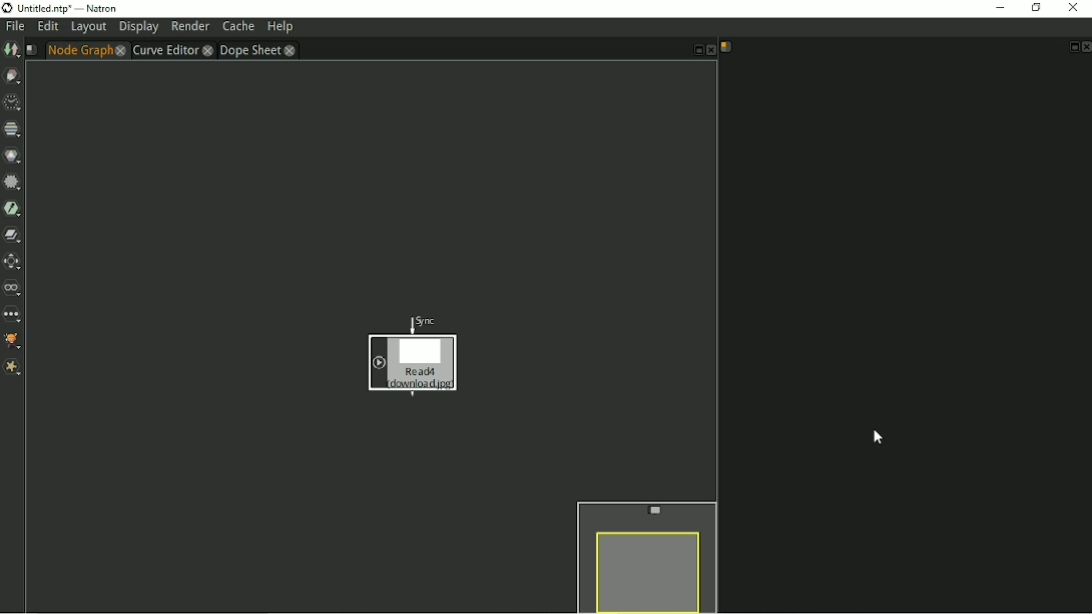  What do you see at coordinates (13, 288) in the screenshot?
I see `Views` at bounding box center [13, 288].